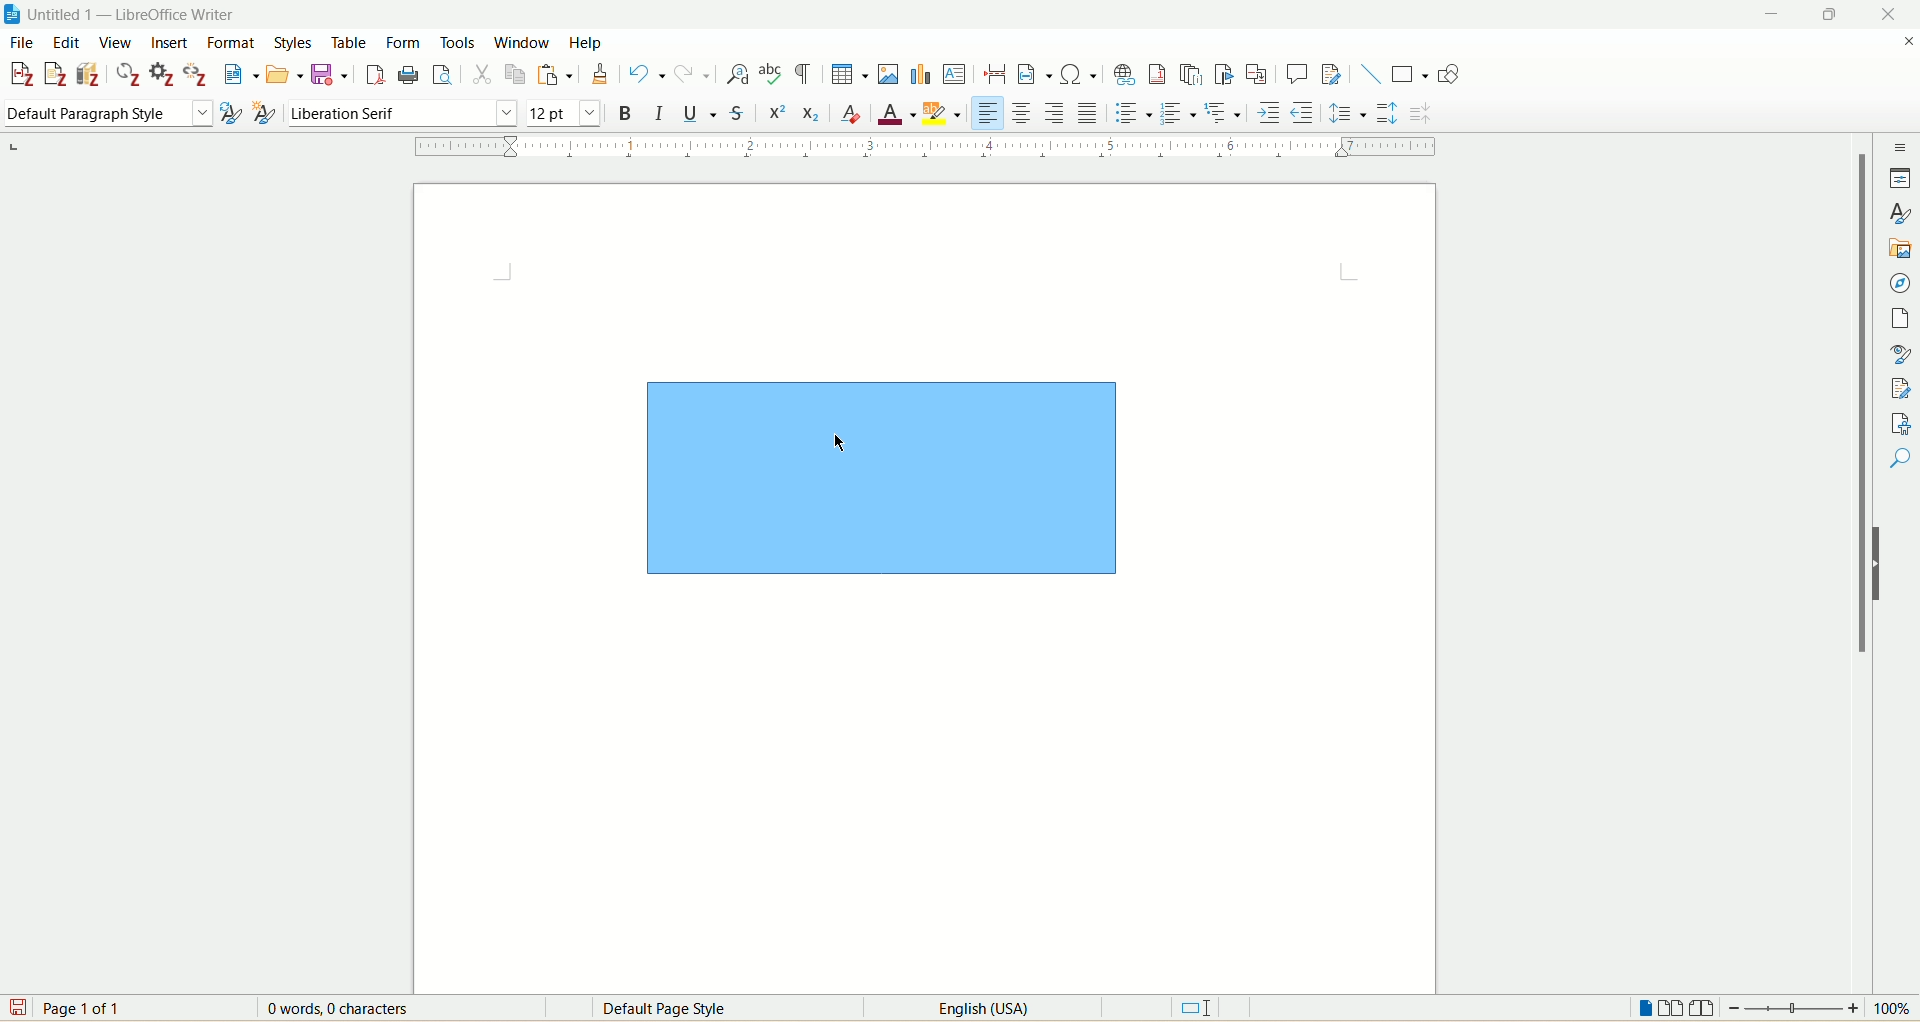 This screenshot has height=1022, width=1920. I want to click on update selected style, so click(231, 114).